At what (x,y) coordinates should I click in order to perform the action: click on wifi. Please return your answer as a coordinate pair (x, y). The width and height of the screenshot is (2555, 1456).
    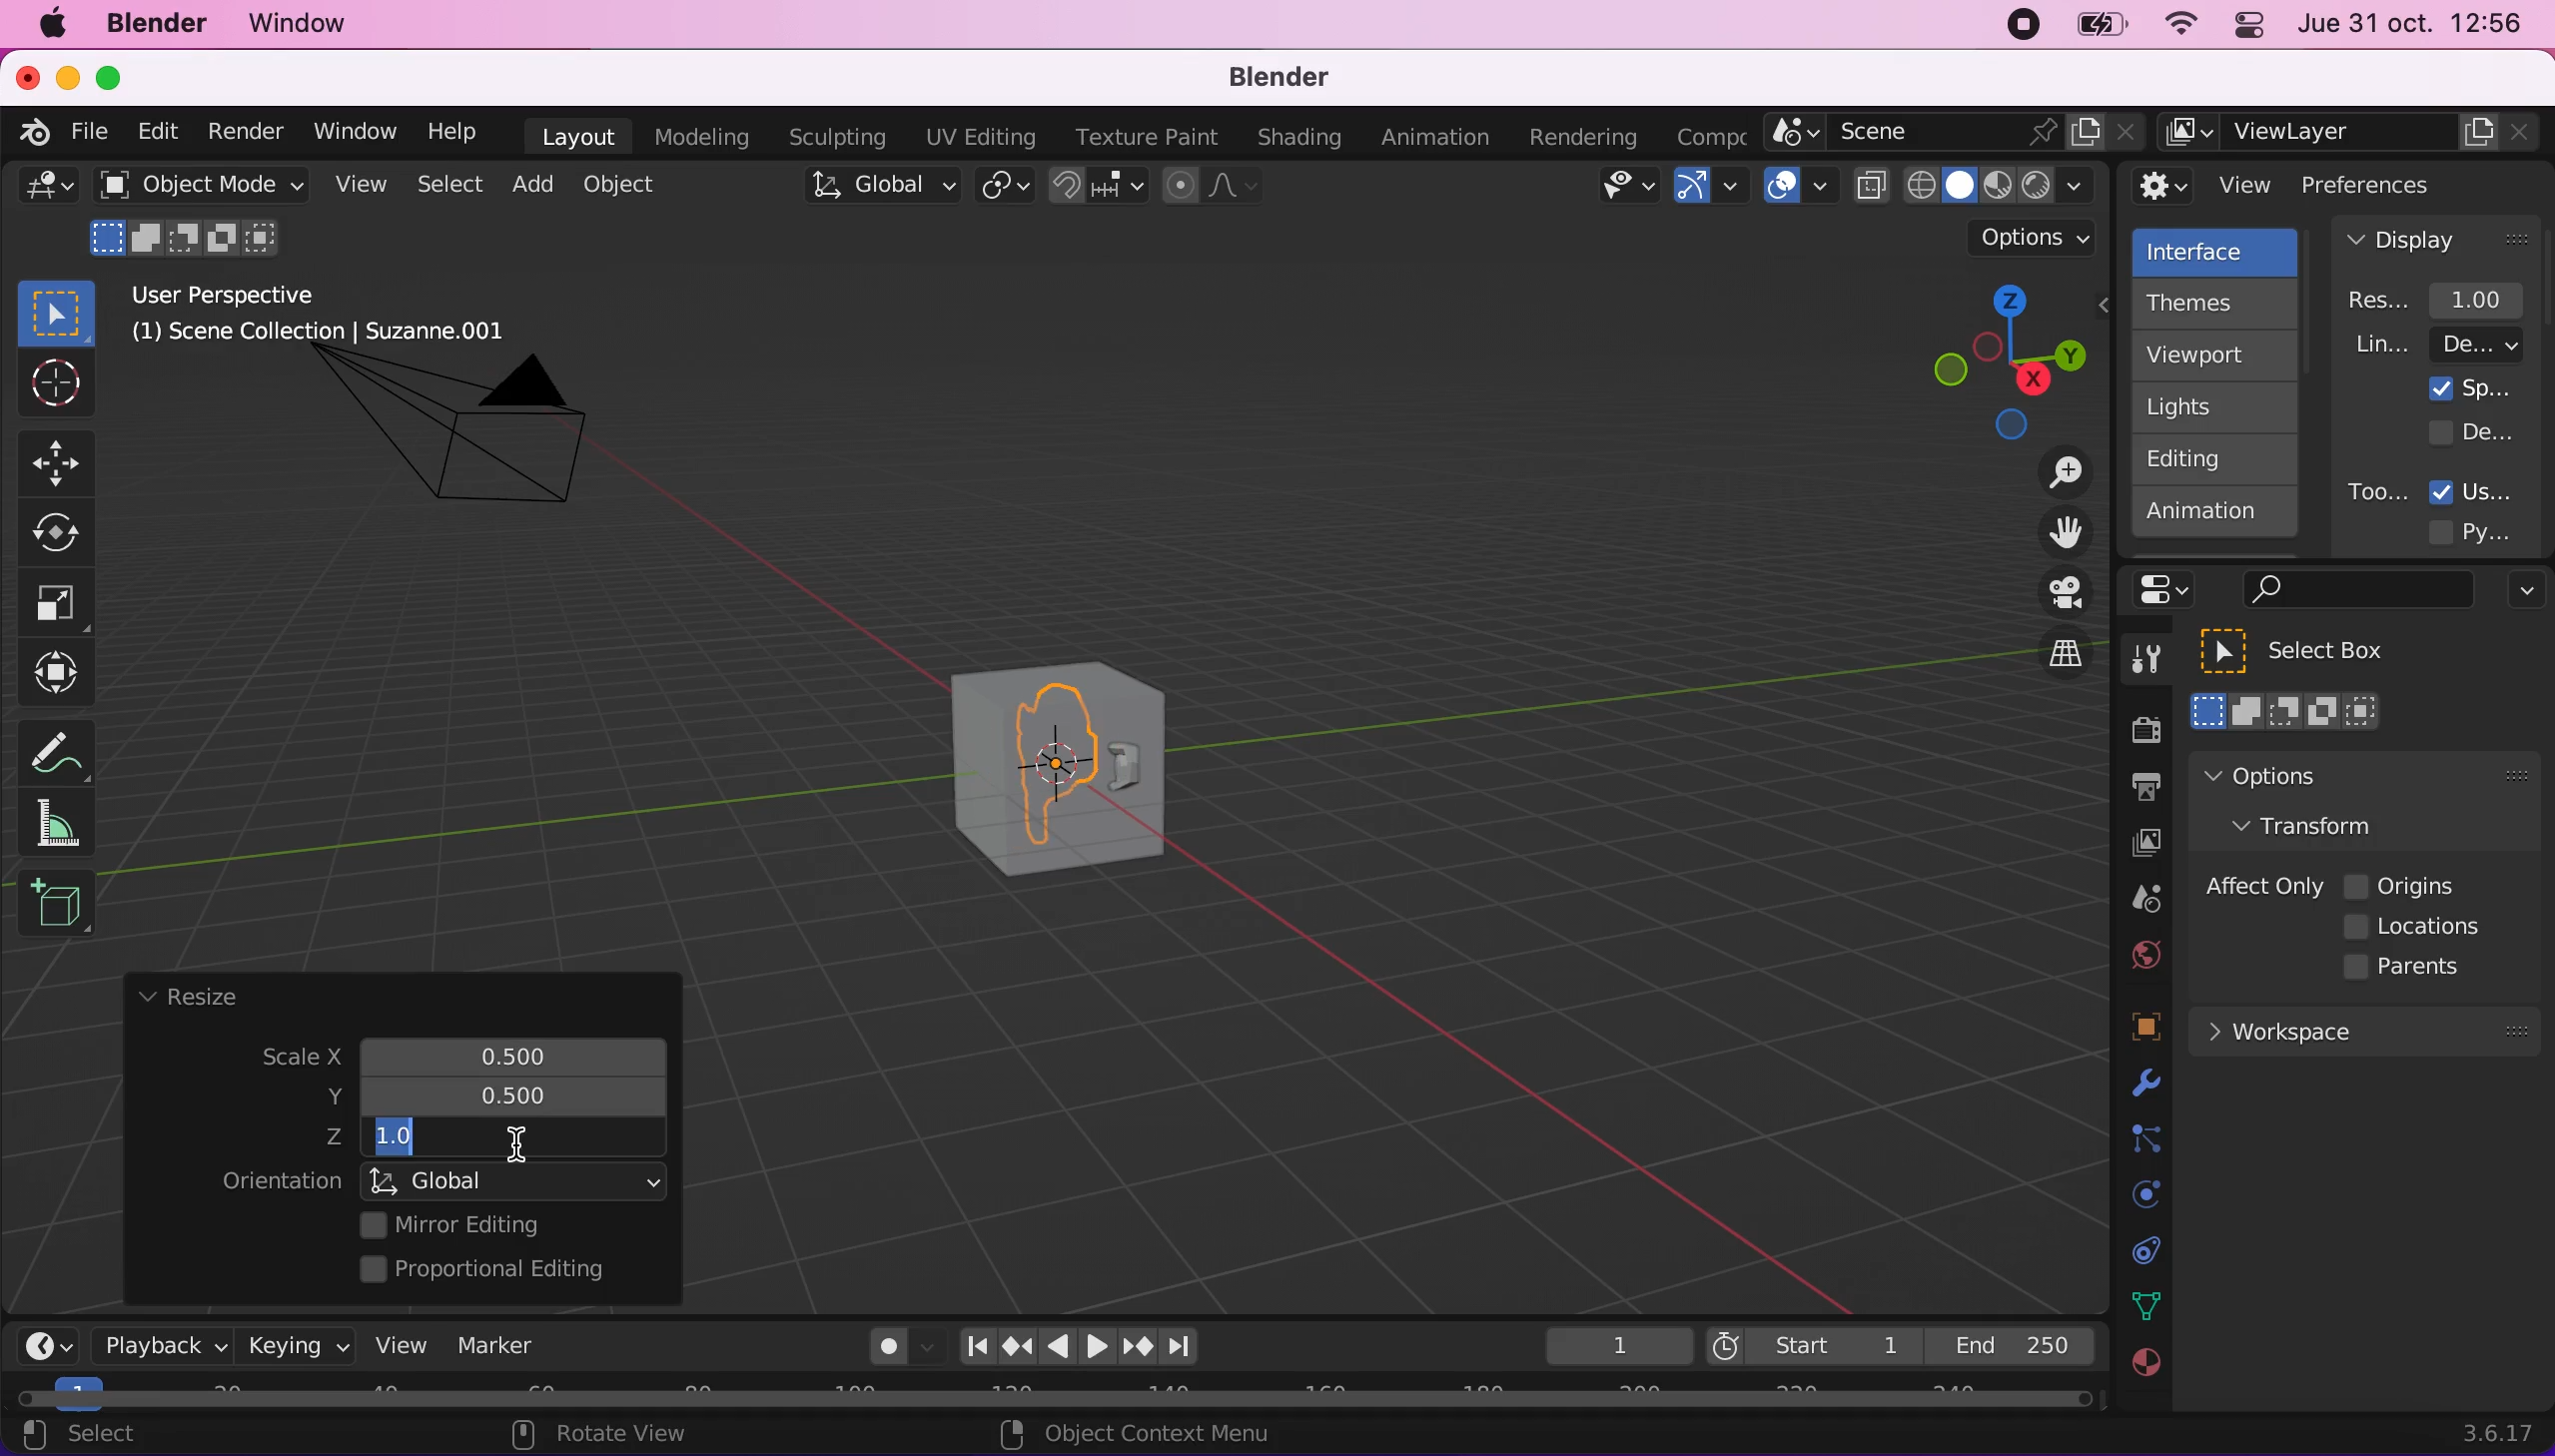
    Looking at the image, I should click on (2175, 29).